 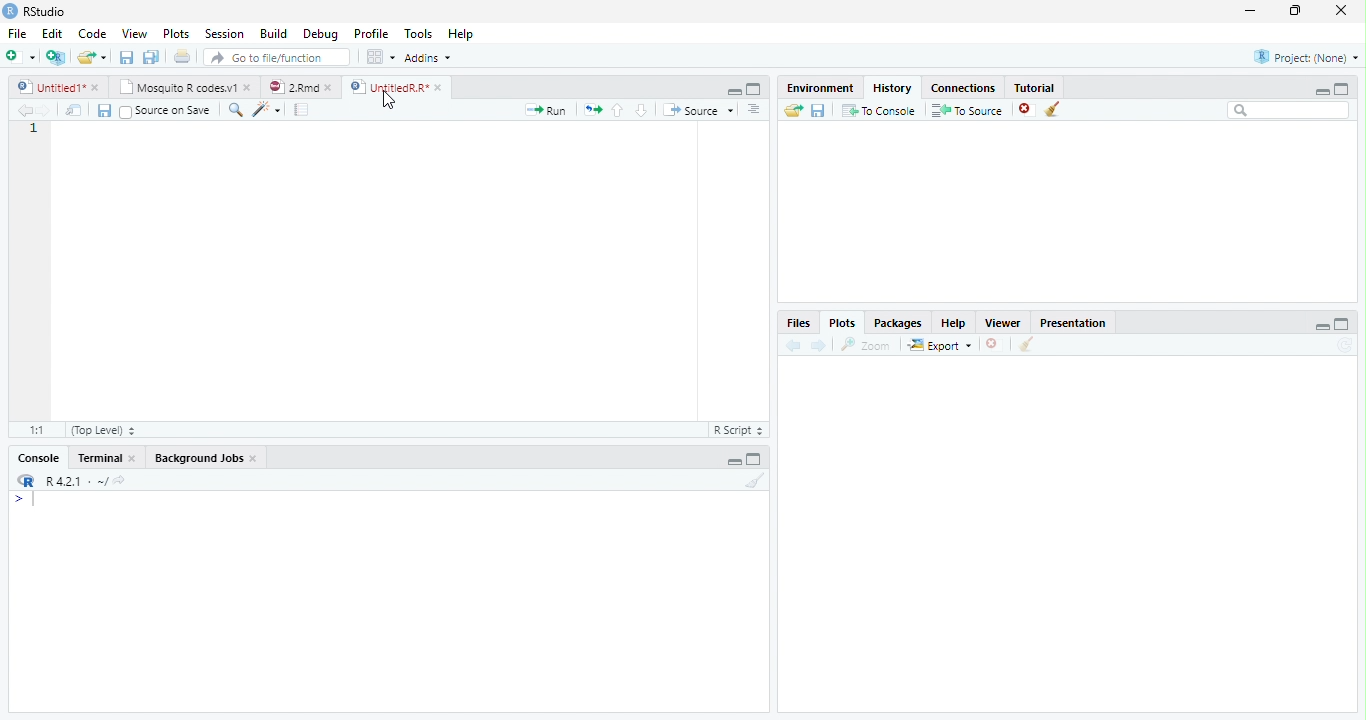 I want to click on > , so click(x=20, y=498).